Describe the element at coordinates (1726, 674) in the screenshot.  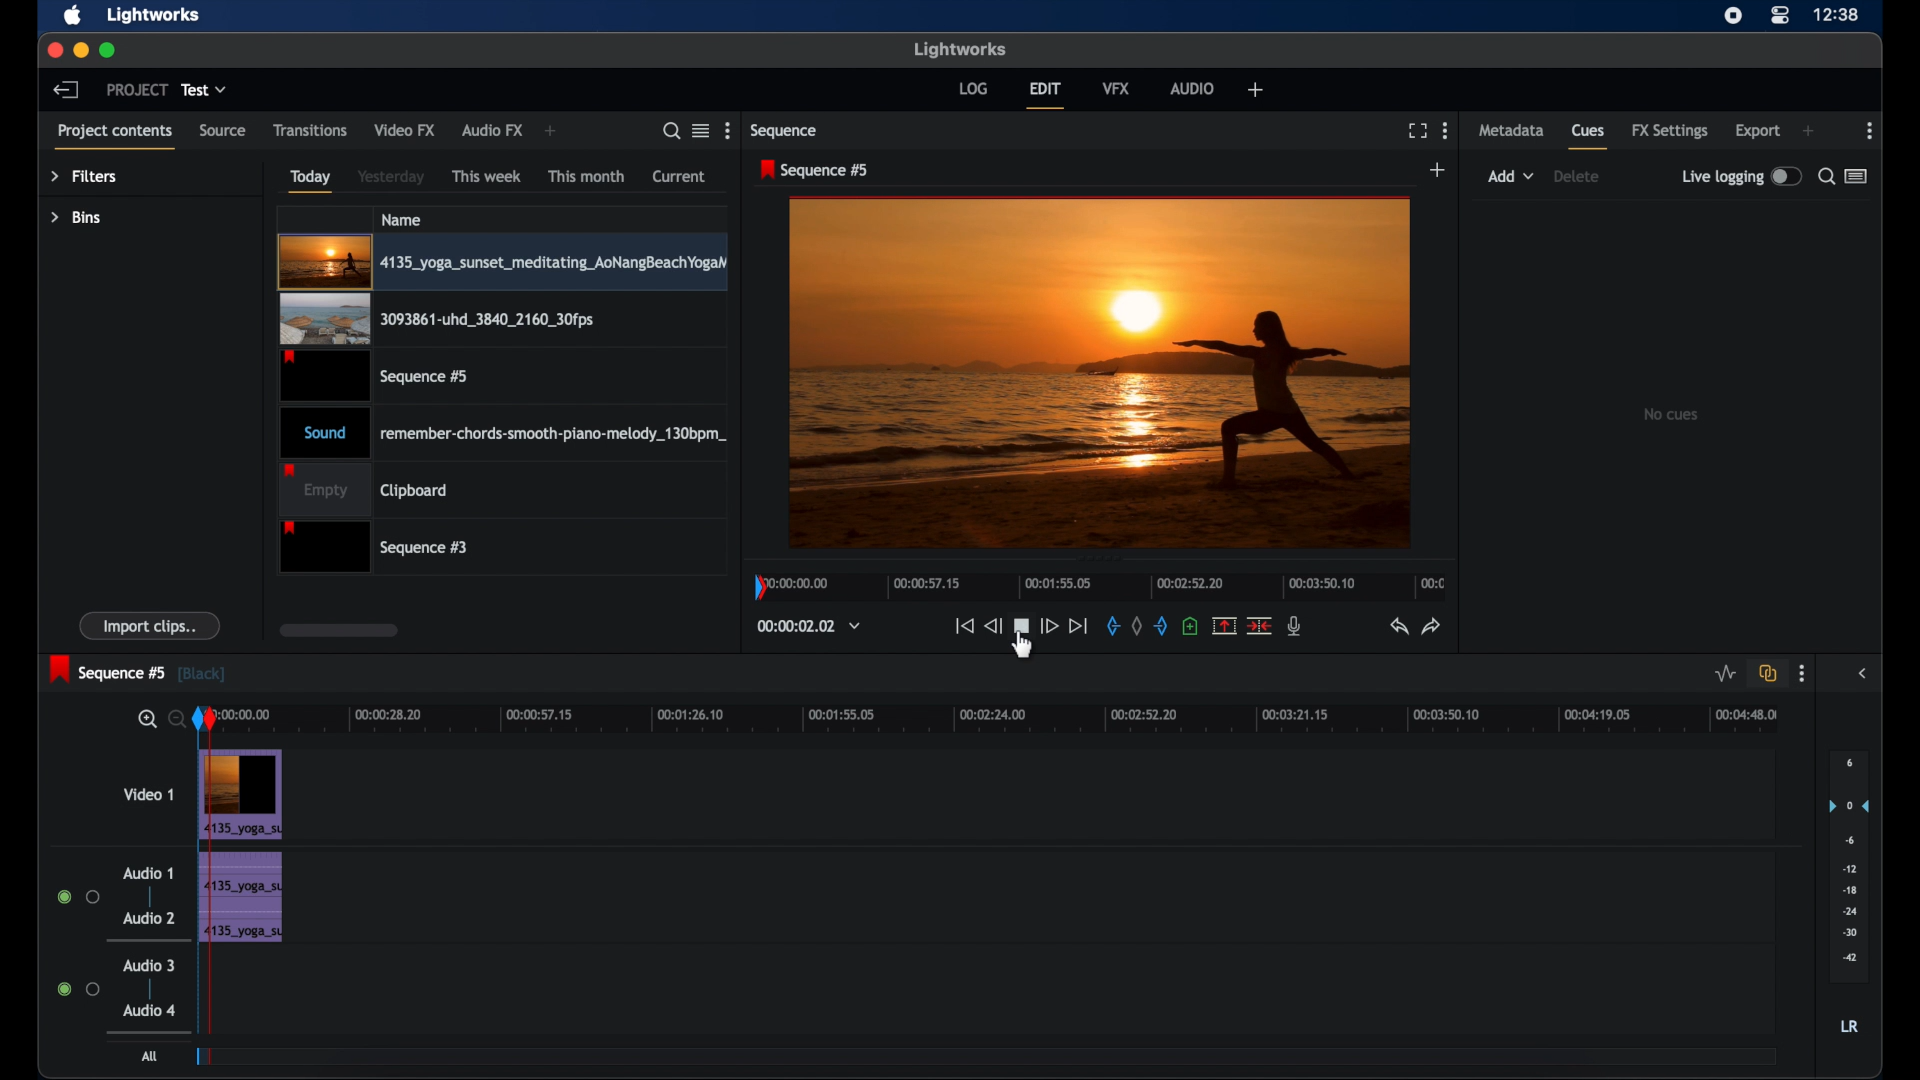
I see `toggle audio level editing` at that location.